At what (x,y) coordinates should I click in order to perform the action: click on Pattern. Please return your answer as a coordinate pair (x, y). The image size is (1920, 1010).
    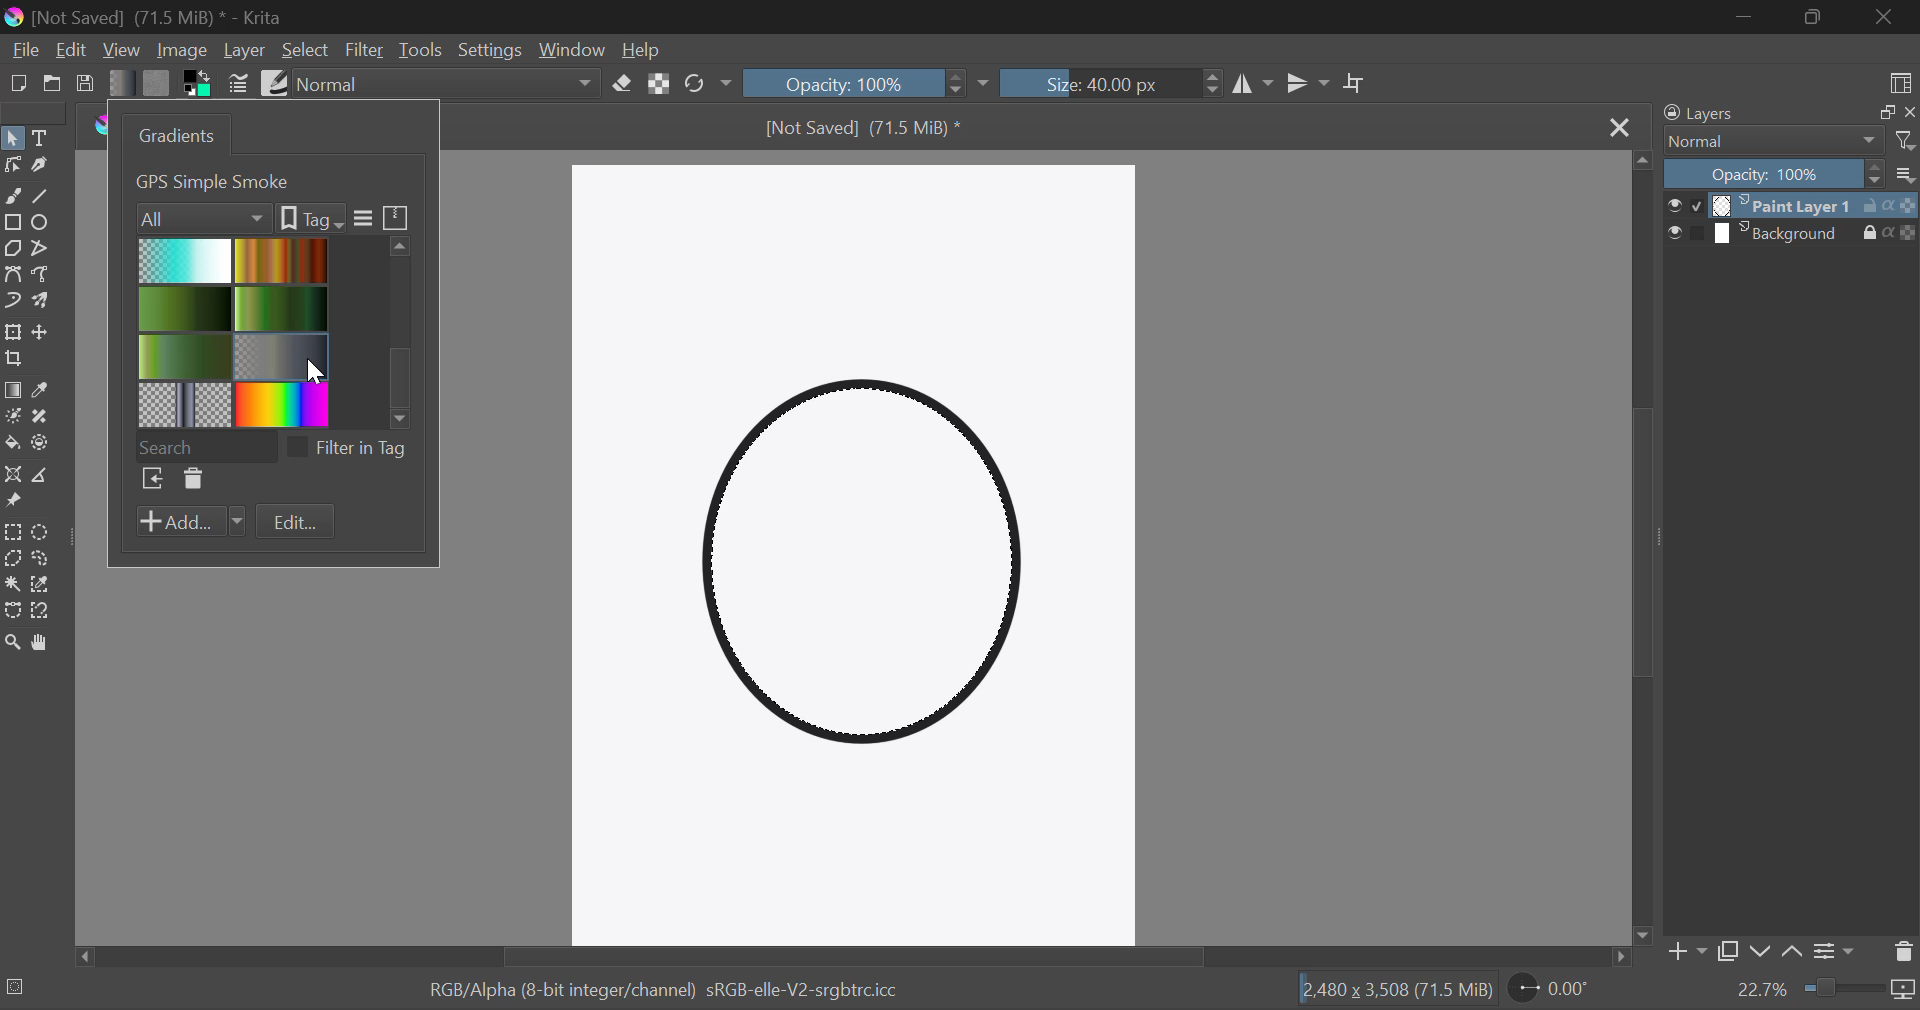
    Looking at the image, I should click on (186, 403).